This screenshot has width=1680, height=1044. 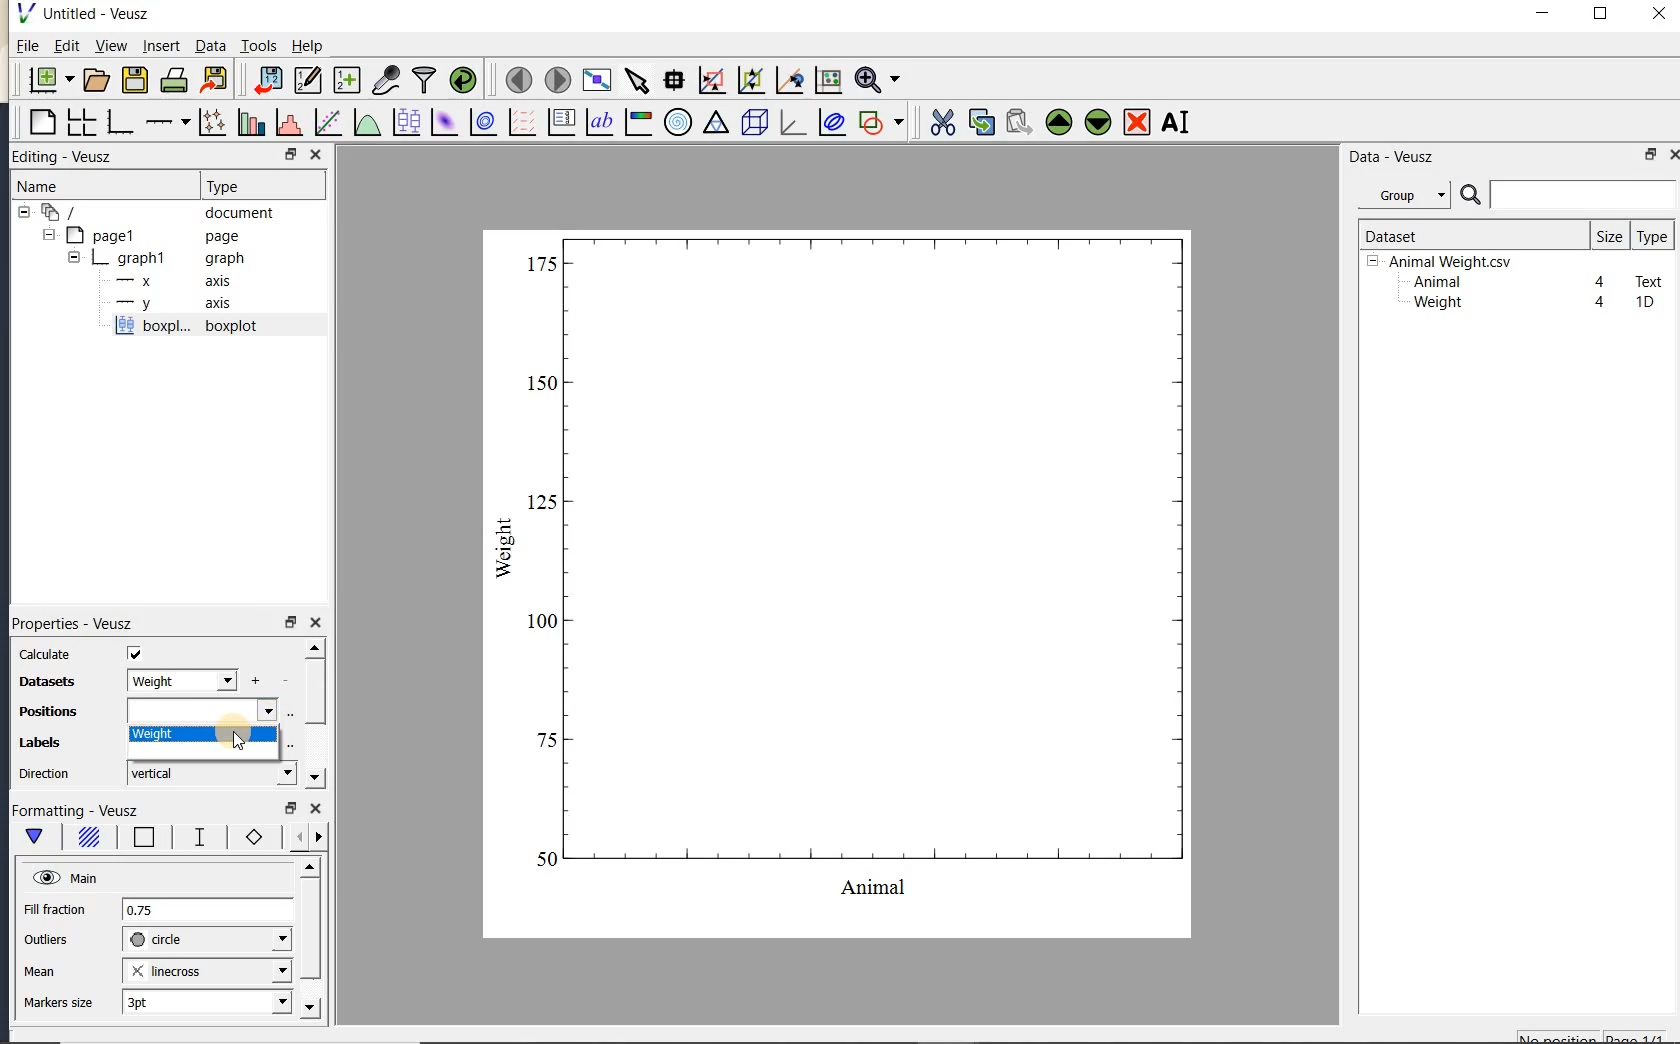 I want to click on markers size, so click(x=61, y=1003).